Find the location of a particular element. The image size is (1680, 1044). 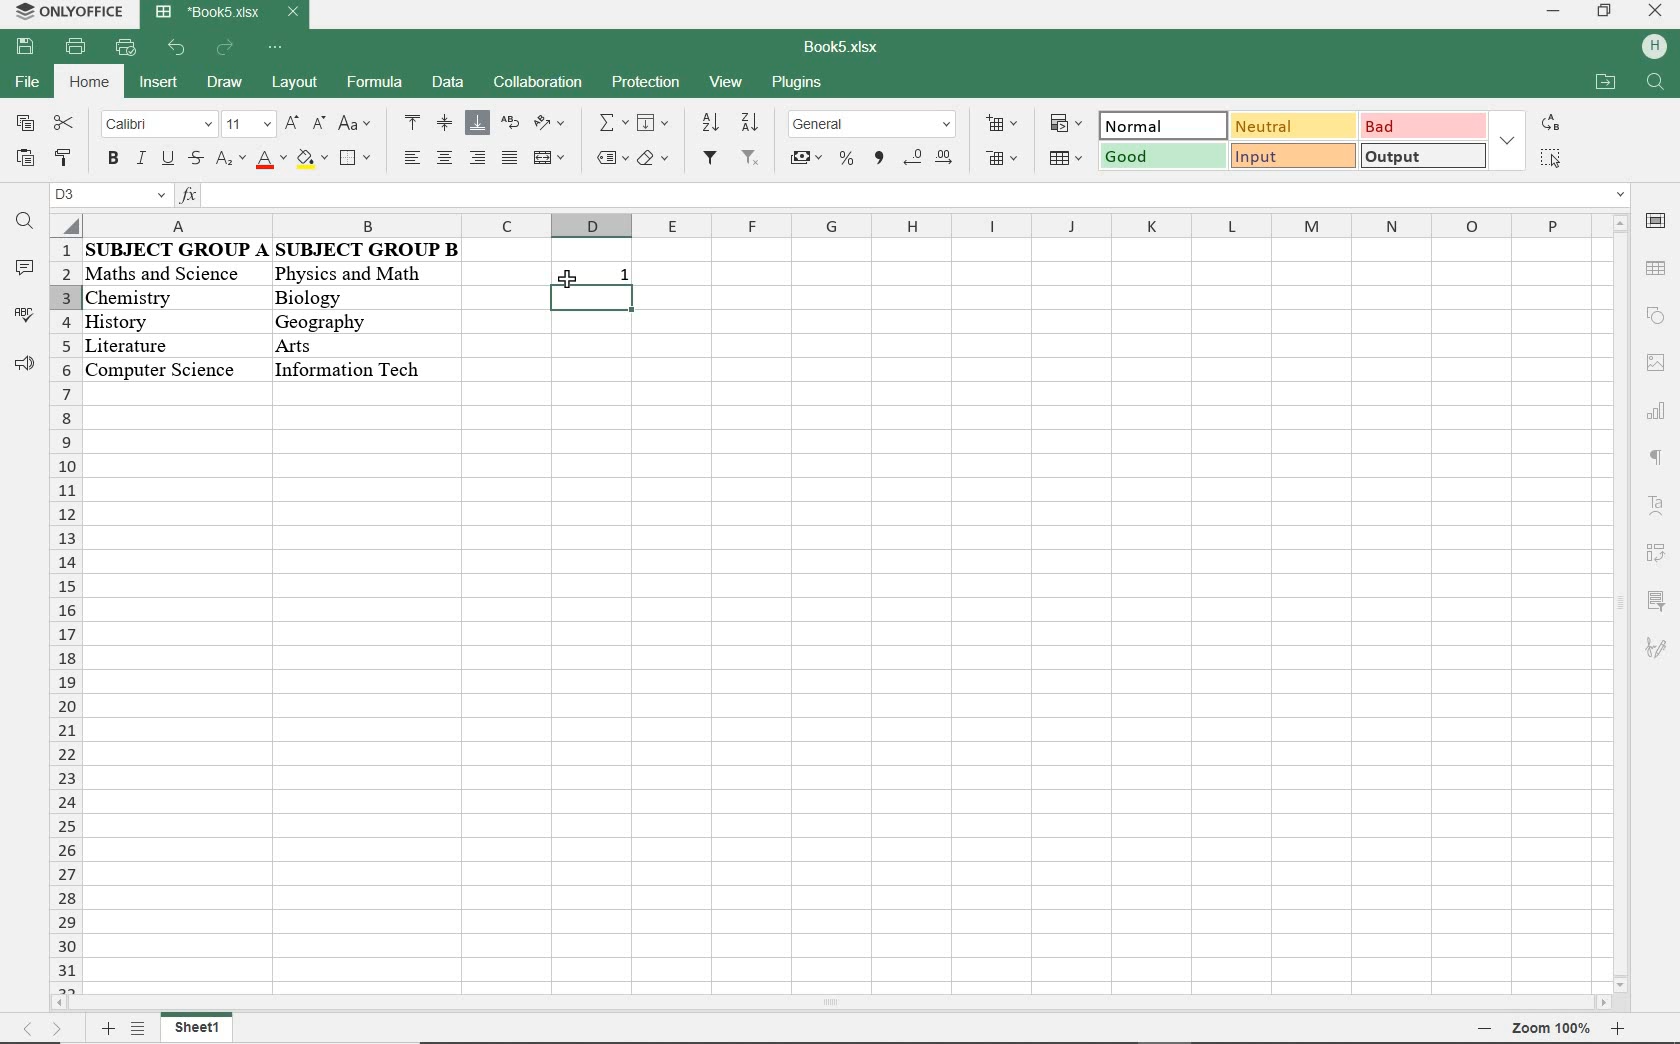

insert cells is located at coordinates (1000, 125).